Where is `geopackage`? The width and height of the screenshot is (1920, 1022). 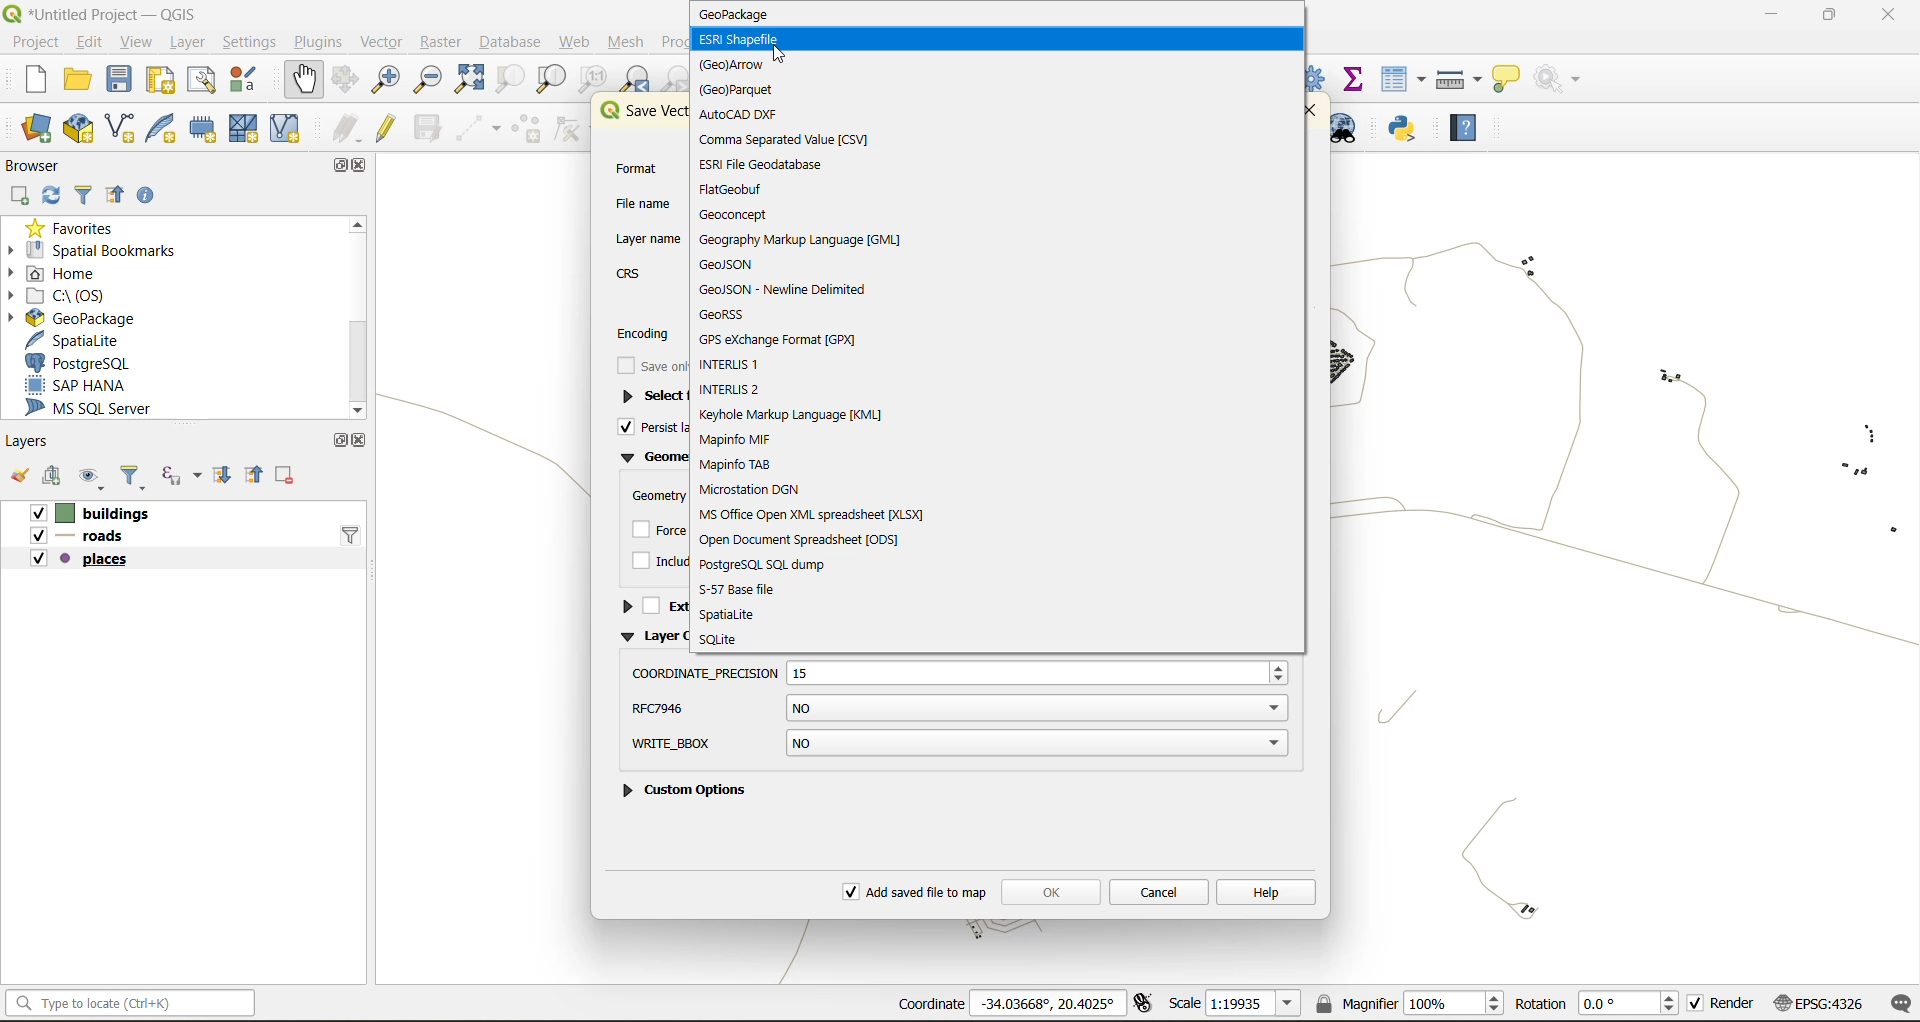
geopackage is located at coordinates (85, 320).